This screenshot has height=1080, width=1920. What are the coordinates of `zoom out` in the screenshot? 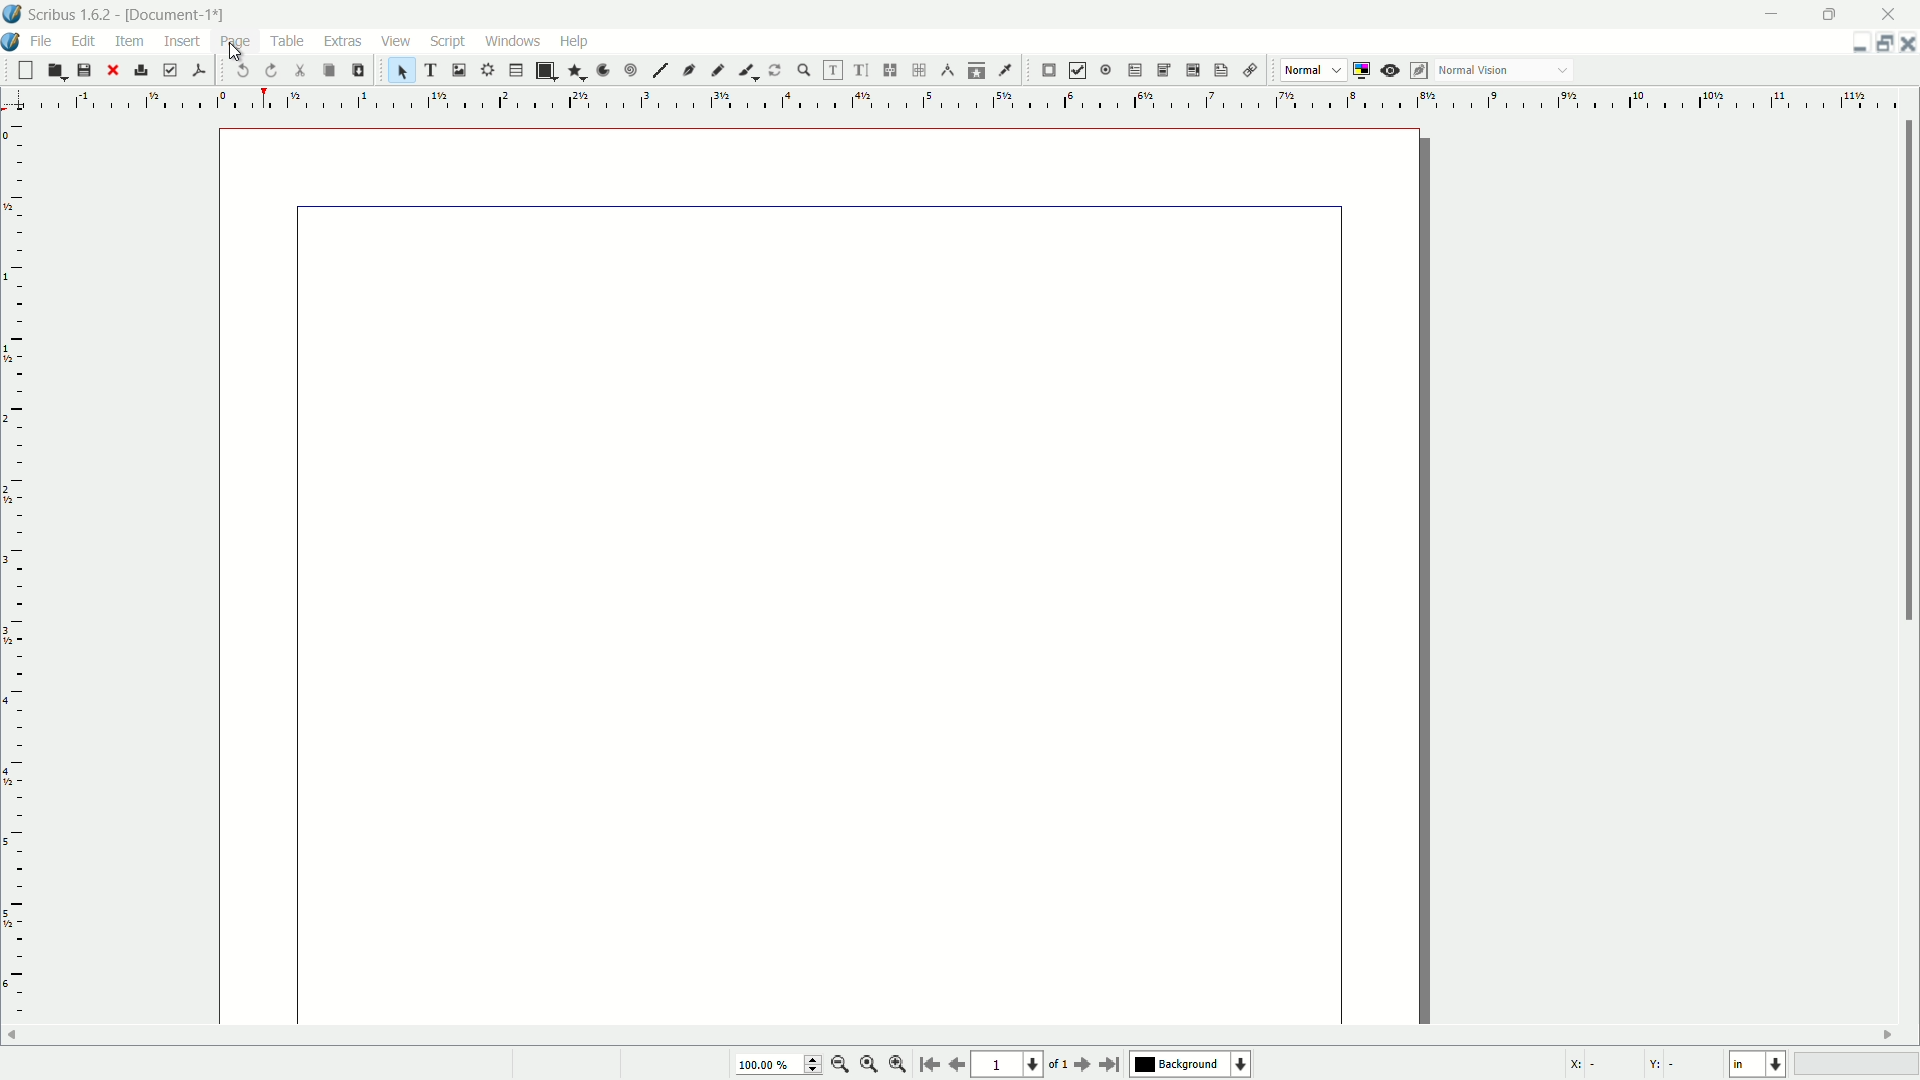 It's located at (841, 1064).